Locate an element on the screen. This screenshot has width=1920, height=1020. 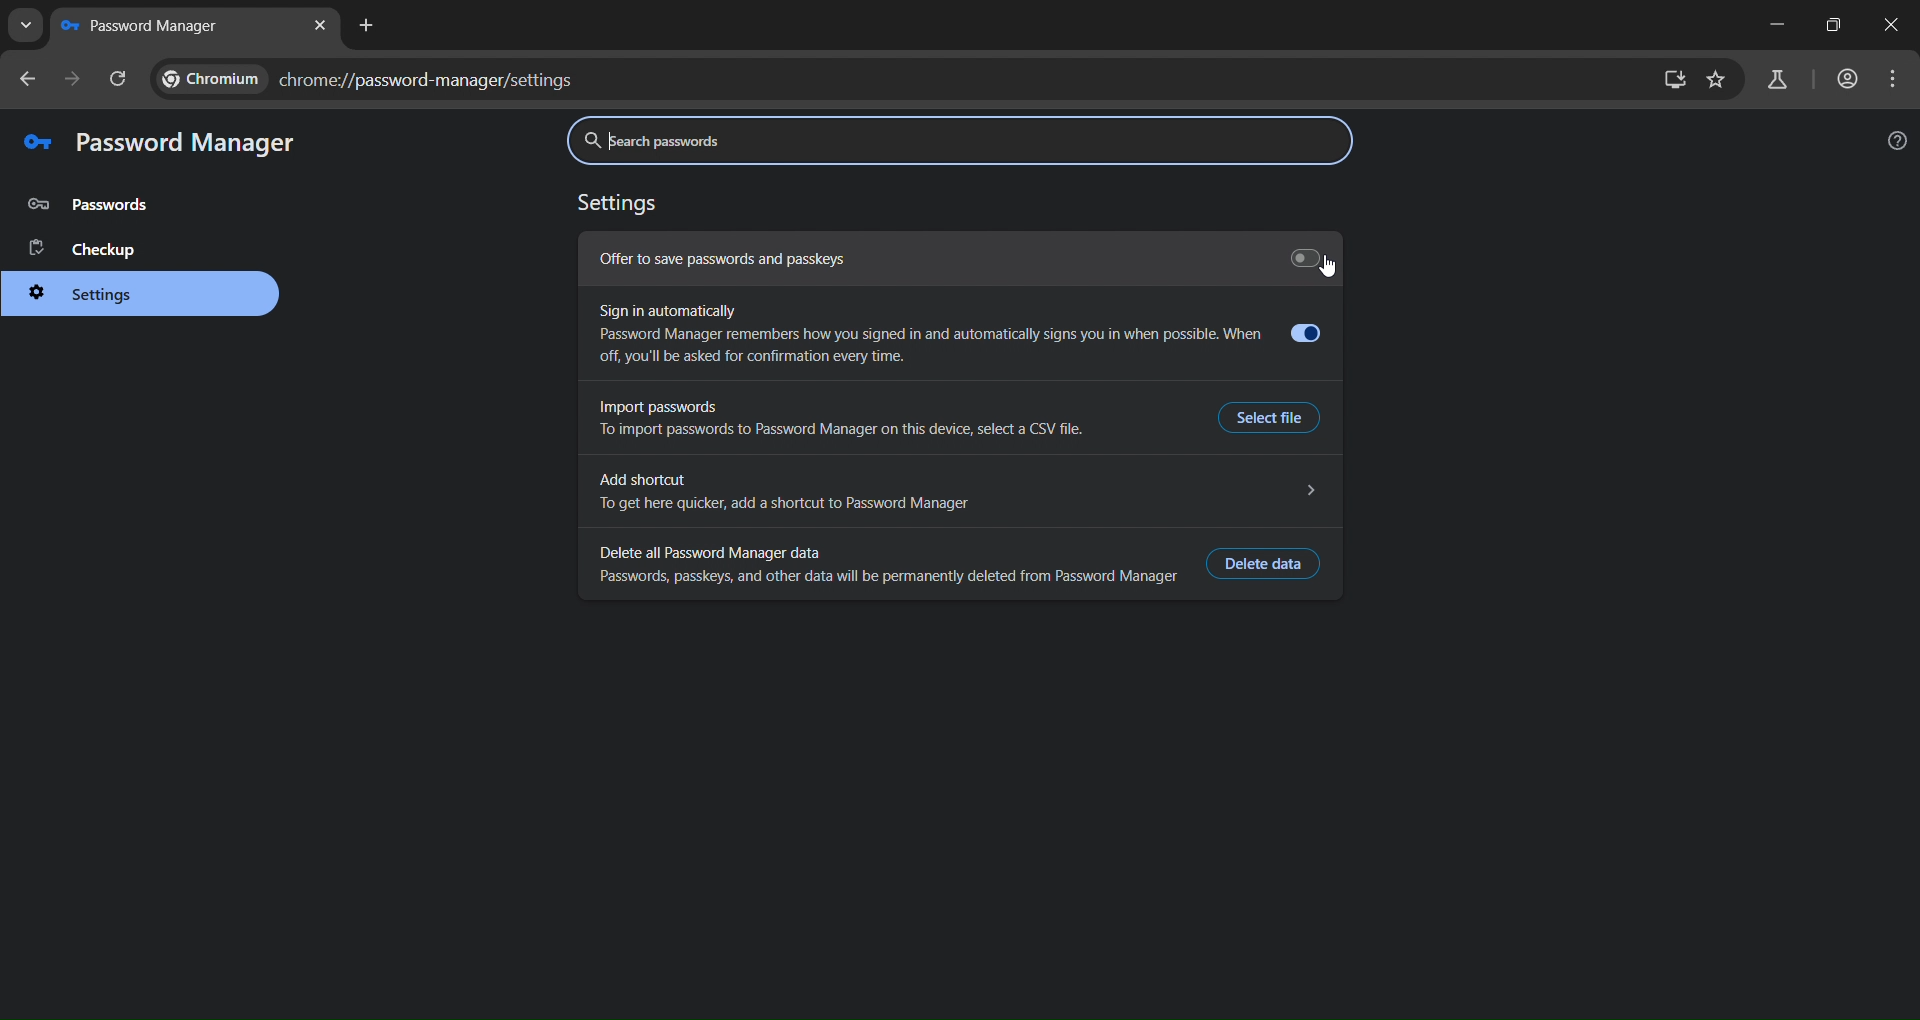
password manager is located at coordinates (164, 144).